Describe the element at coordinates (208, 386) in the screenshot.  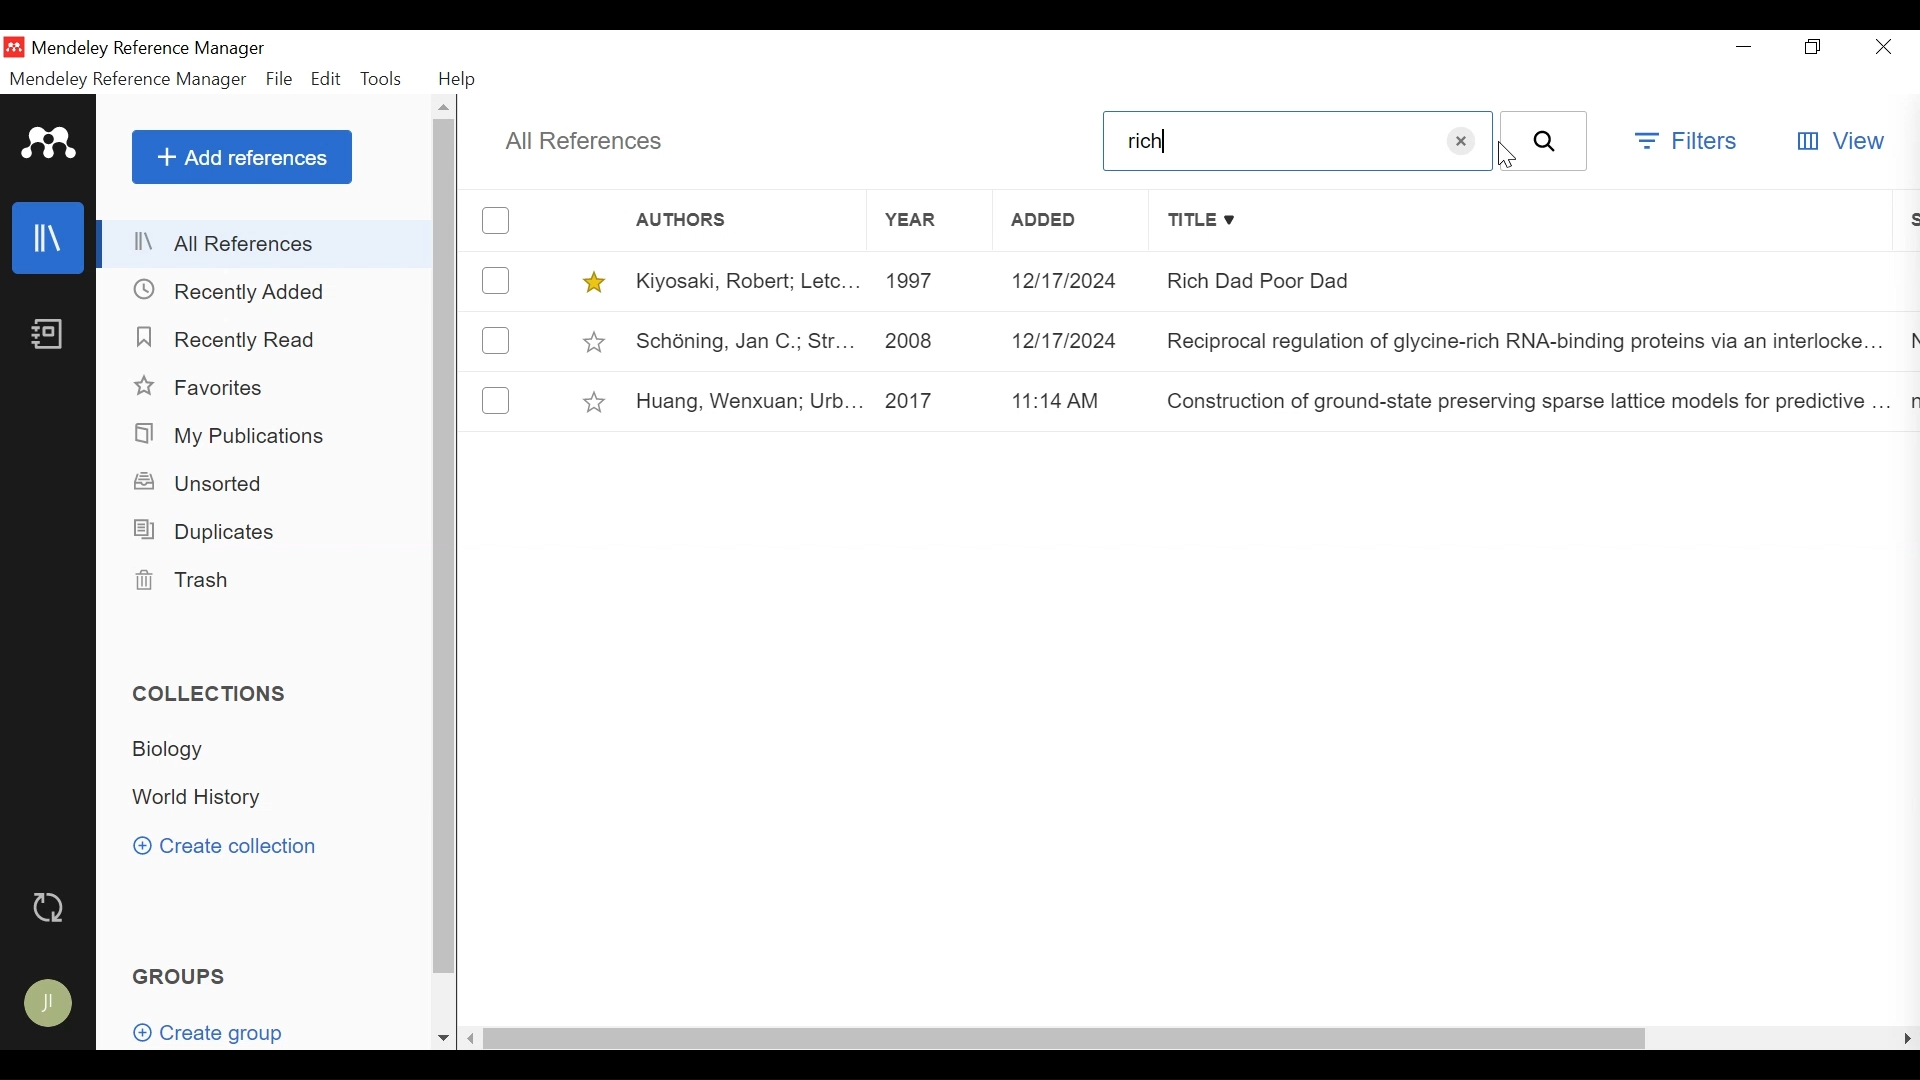
I see `Favorites` at that location.